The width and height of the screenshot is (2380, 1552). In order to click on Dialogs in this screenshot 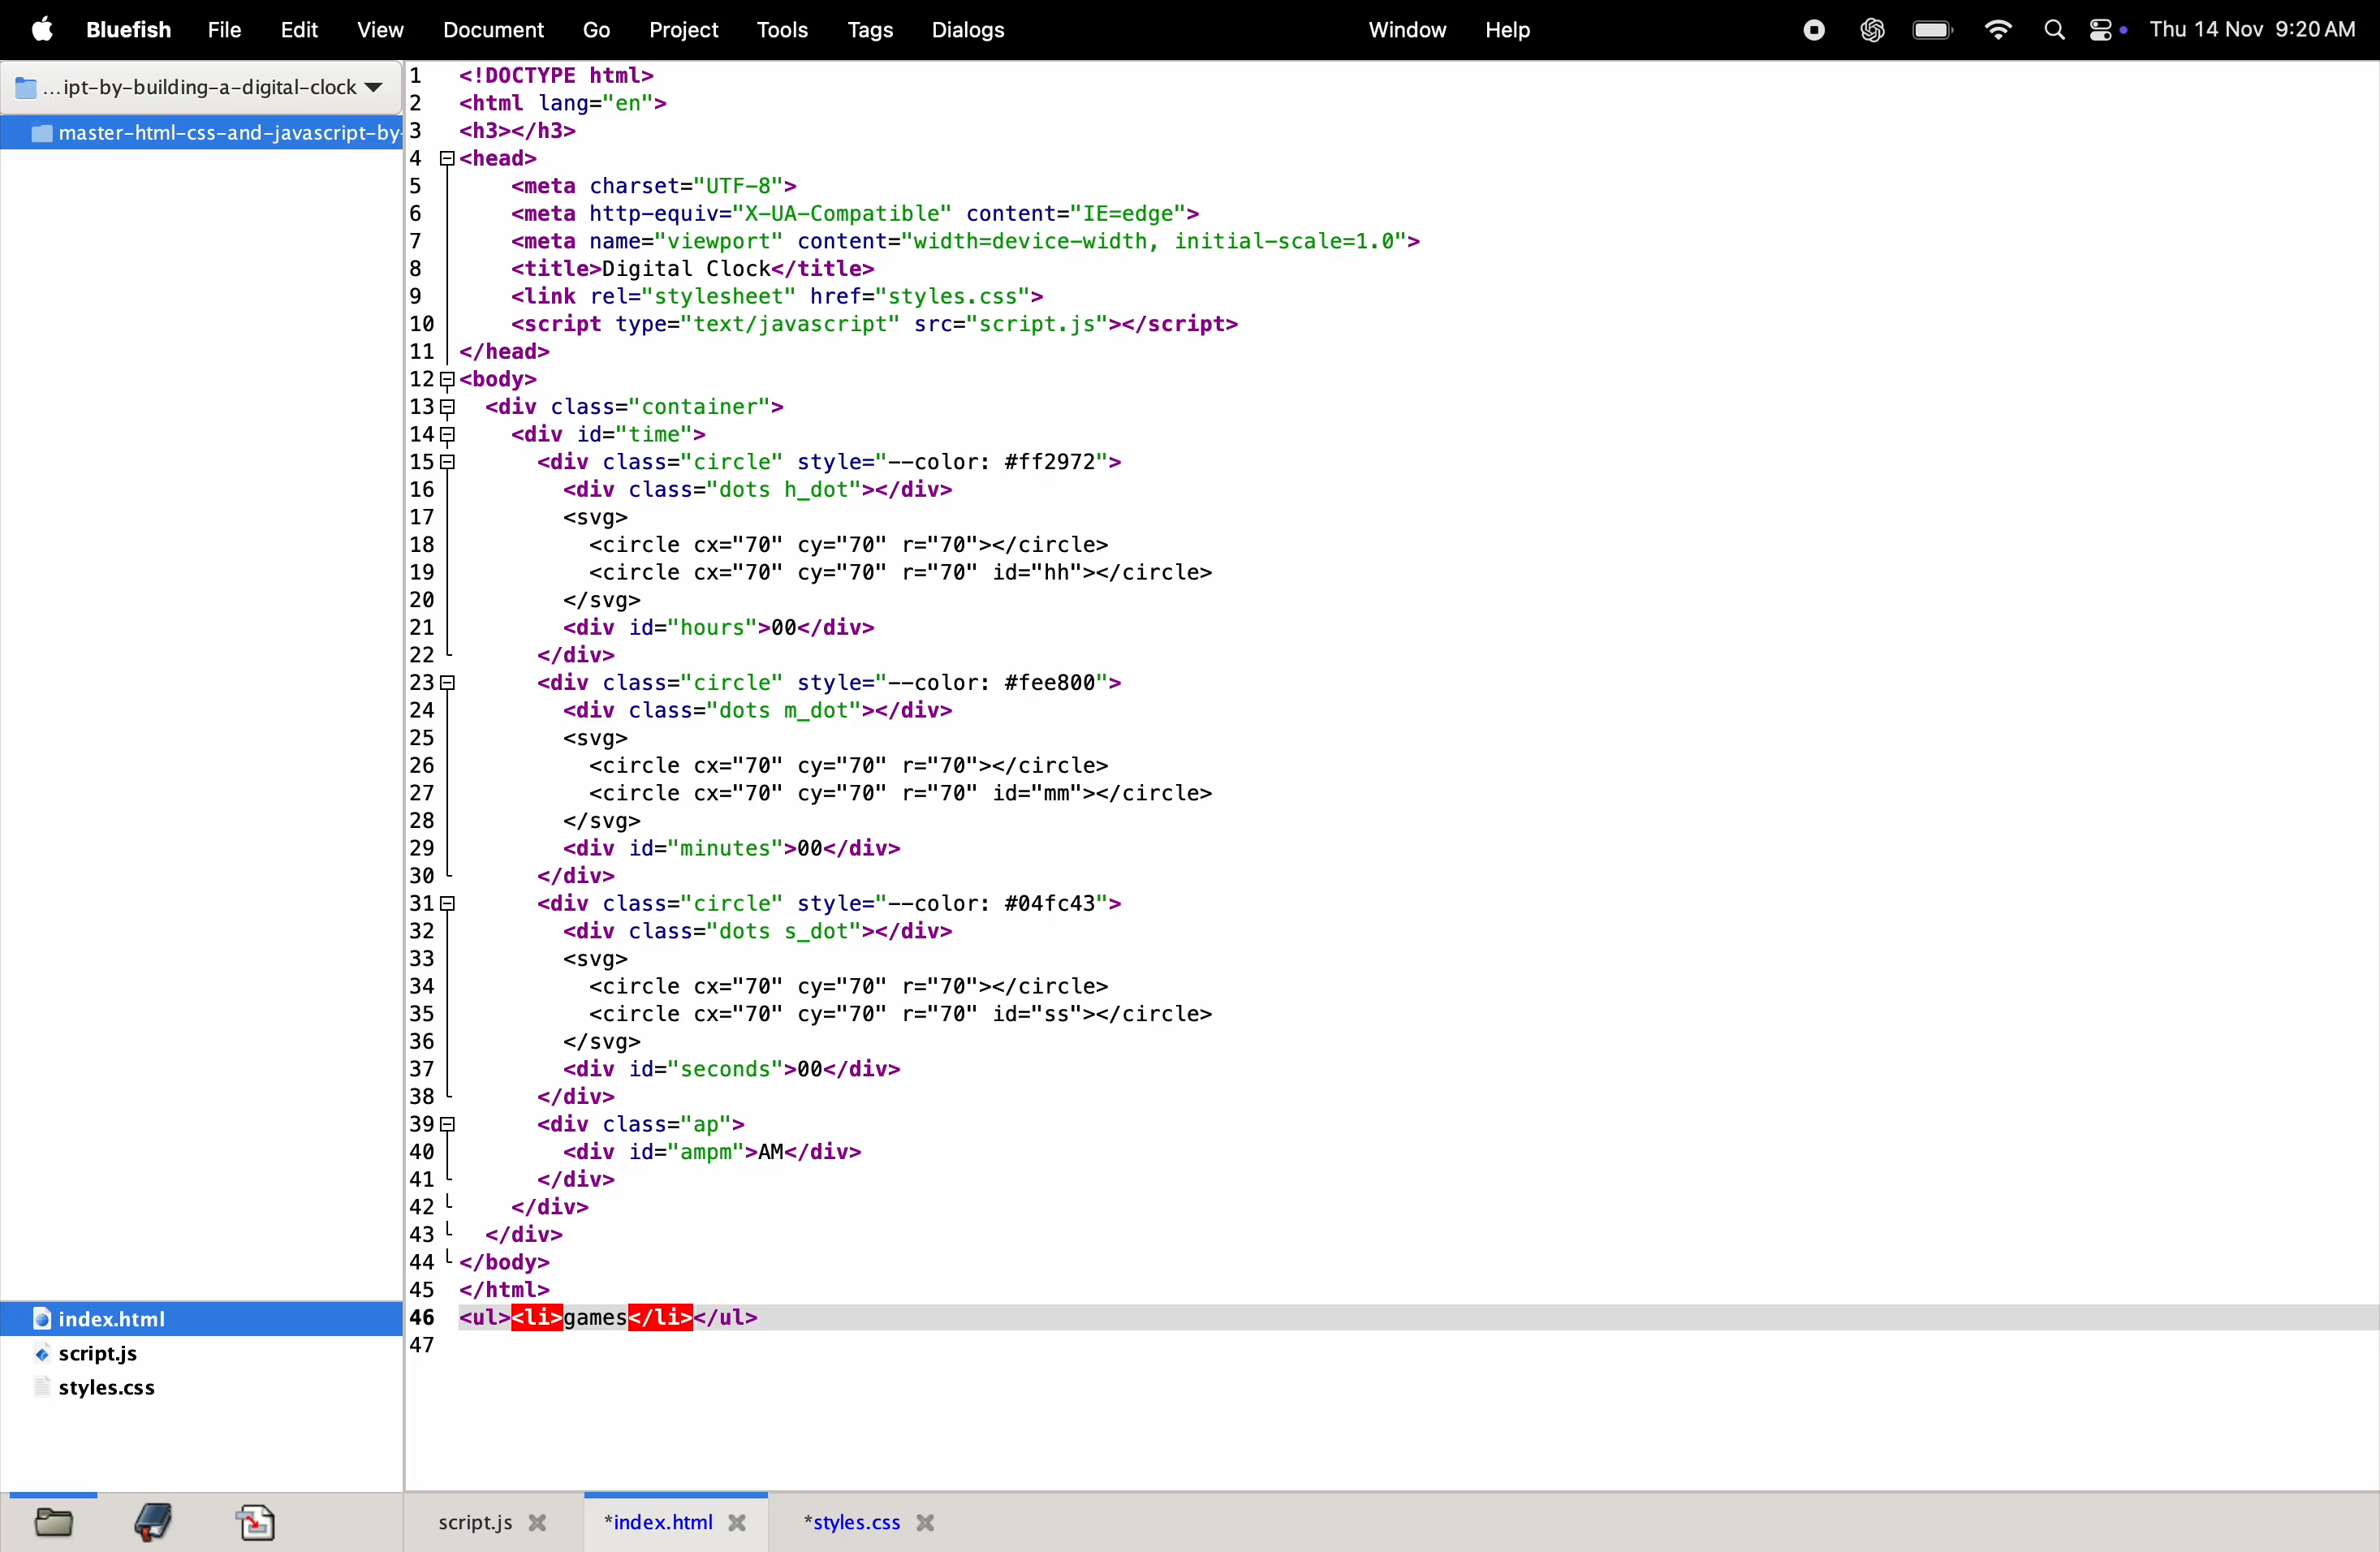, I will do `click(976, 29)`.